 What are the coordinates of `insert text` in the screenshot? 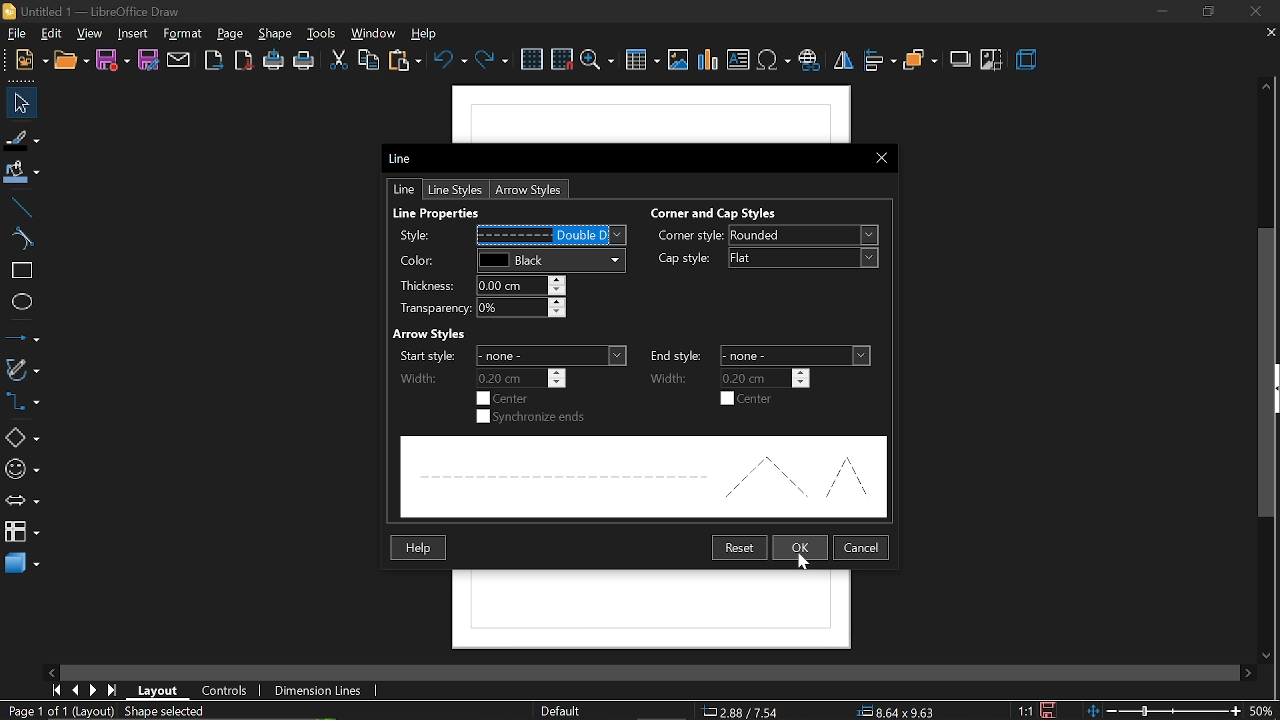 It's located at (738, 60).